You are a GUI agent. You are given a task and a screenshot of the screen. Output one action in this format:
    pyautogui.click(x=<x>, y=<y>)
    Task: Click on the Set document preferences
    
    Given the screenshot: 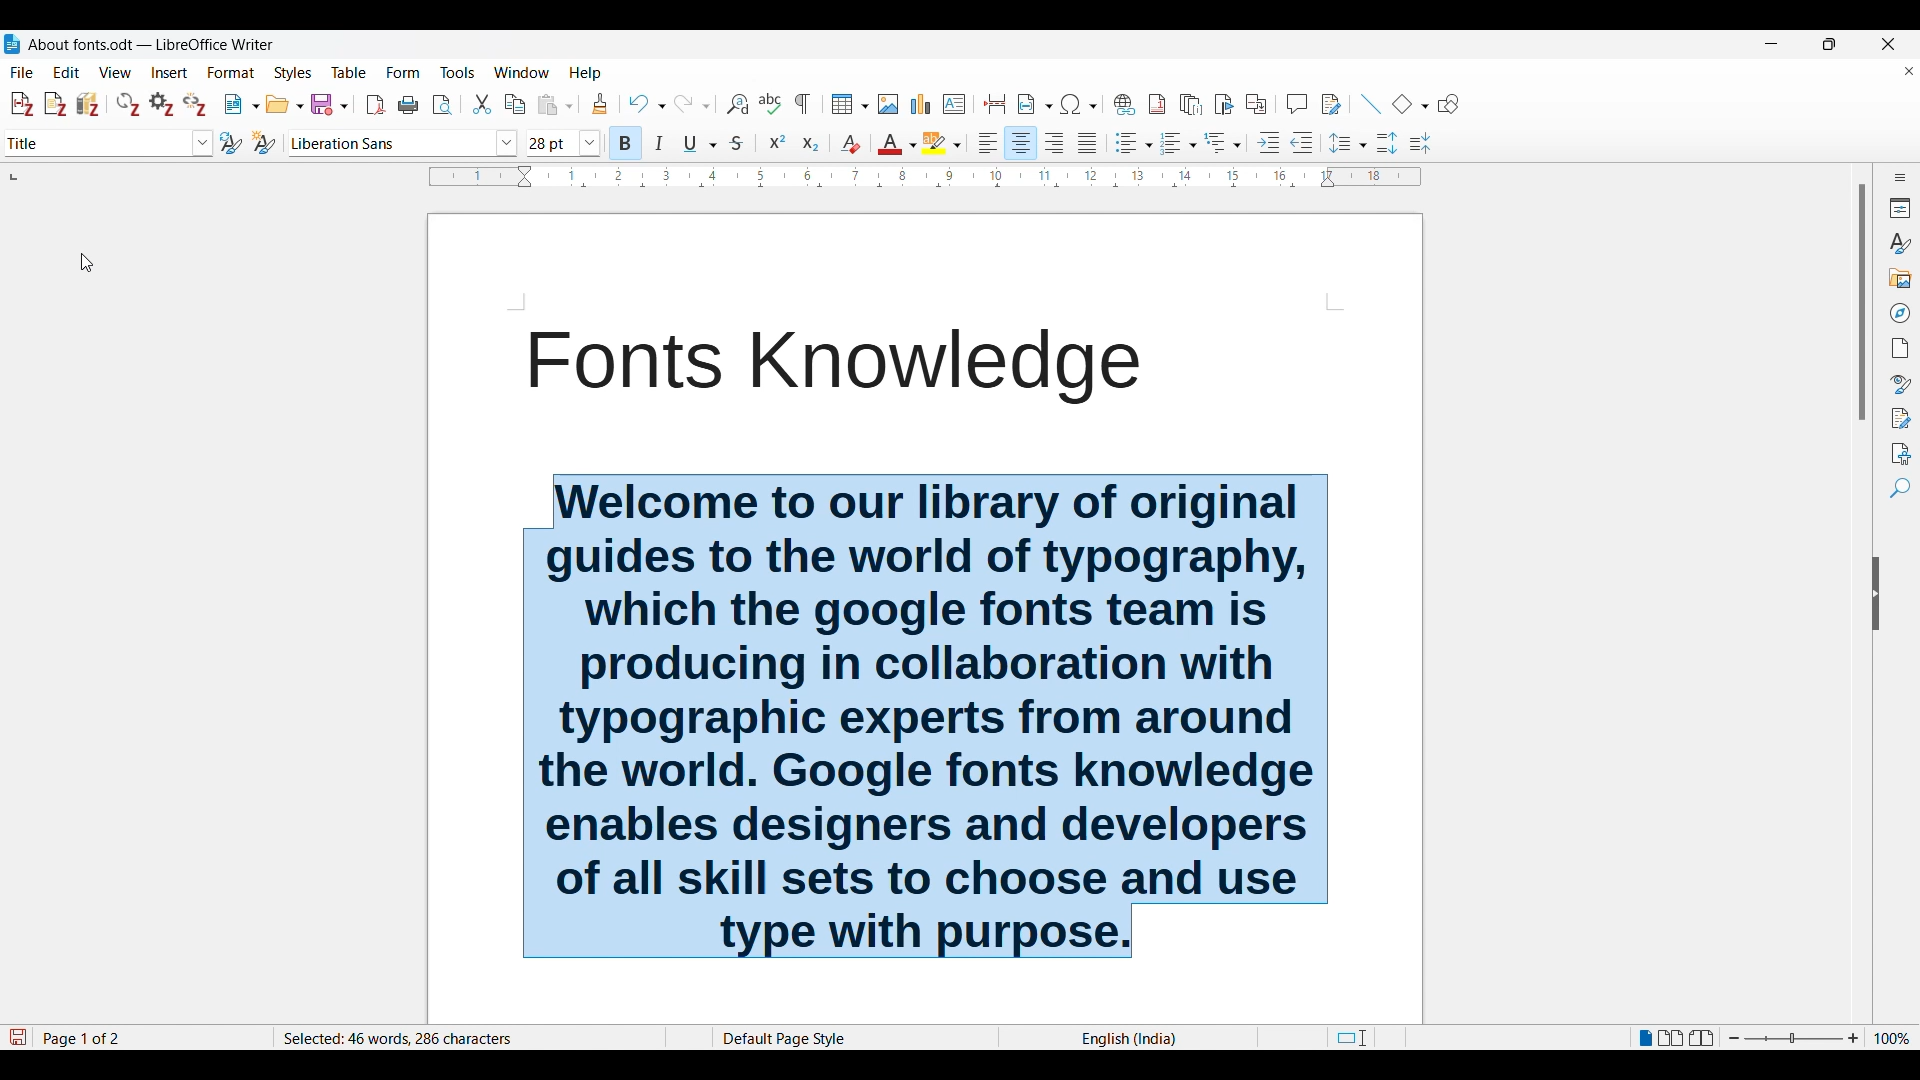 What is the action you would take?
    pyautogui.click(x=162, y=104)
    